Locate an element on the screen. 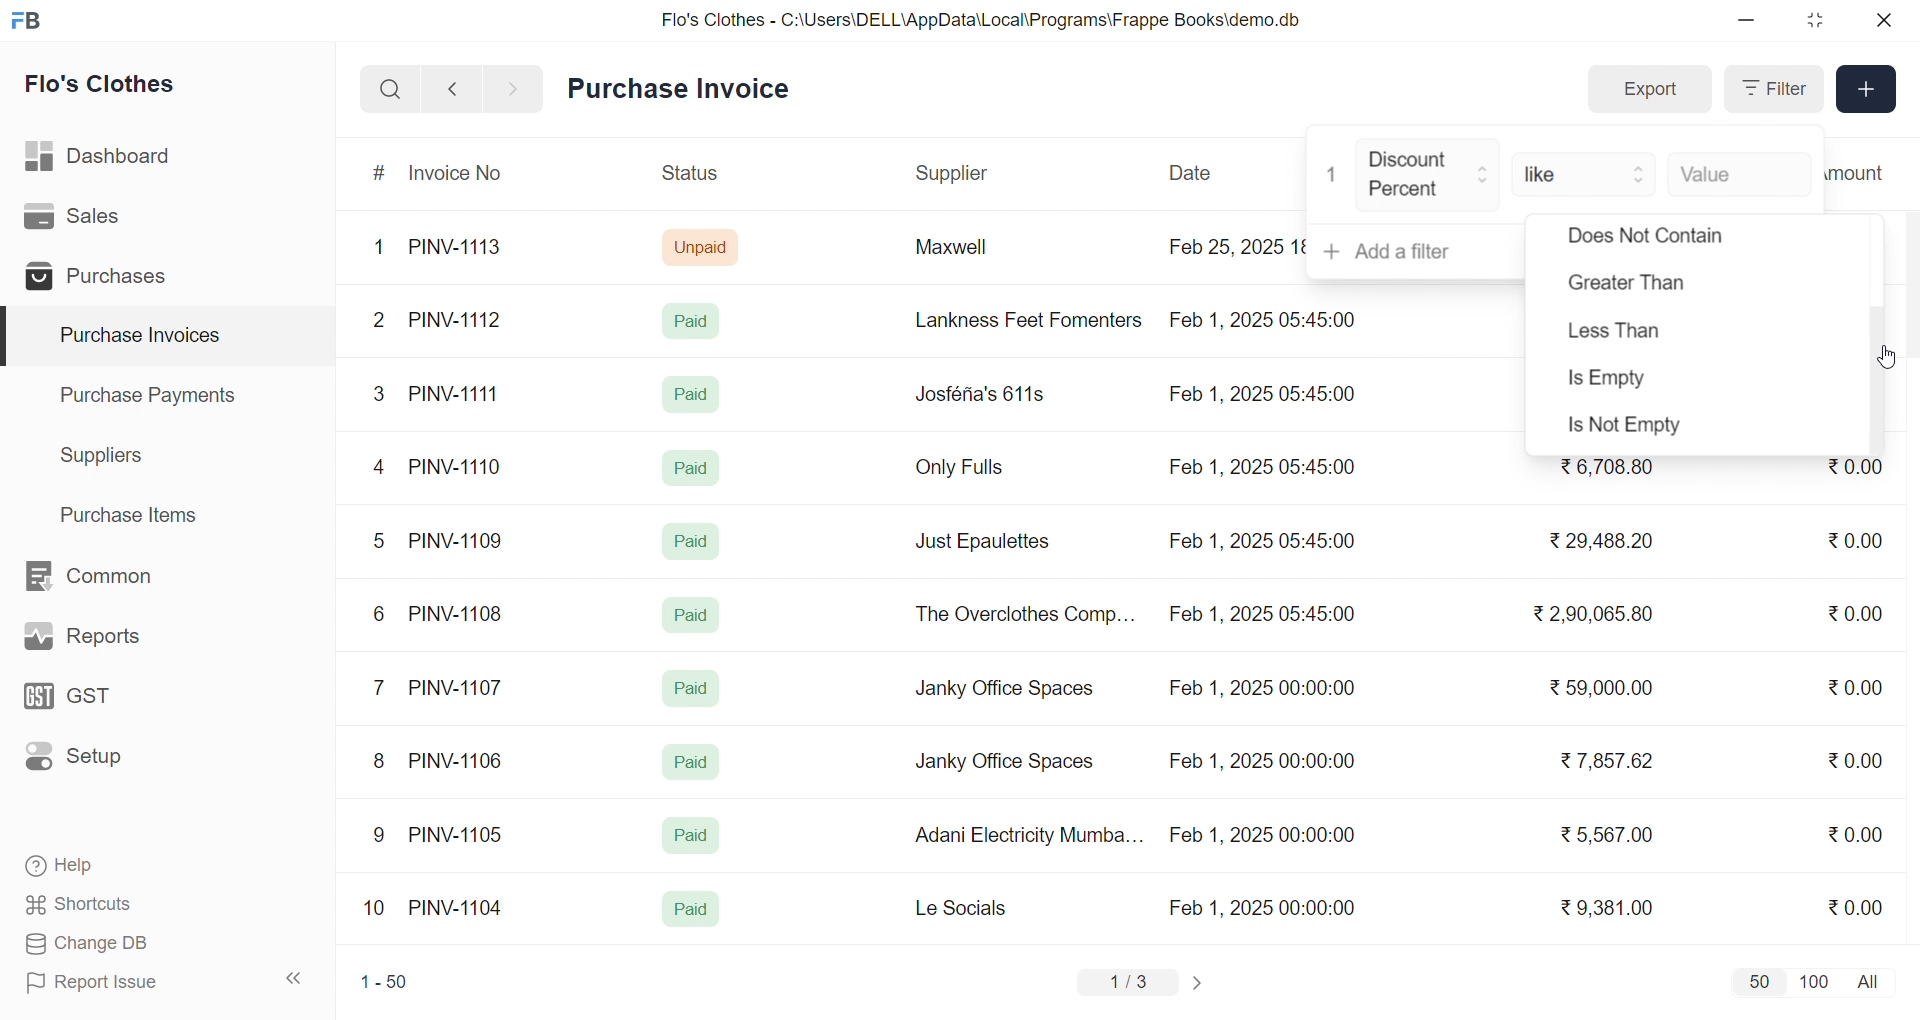  50 is located at coordinates (1758, 981).